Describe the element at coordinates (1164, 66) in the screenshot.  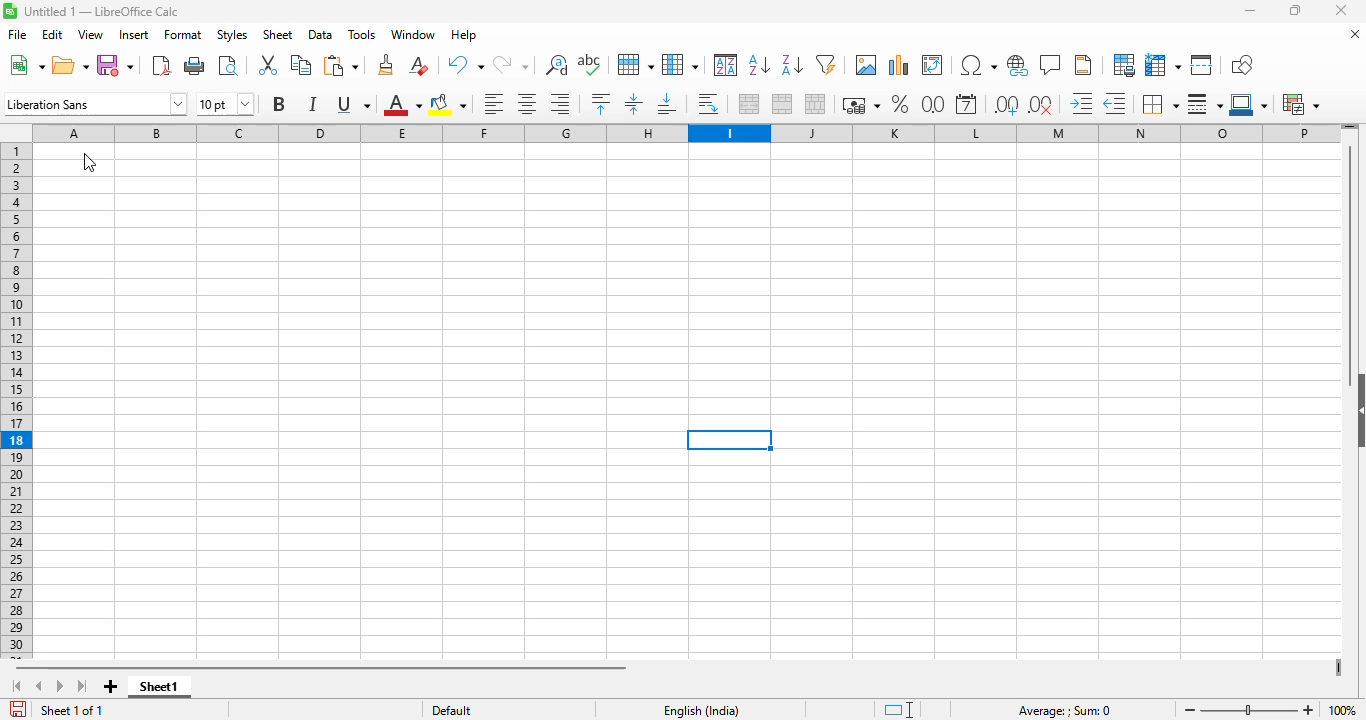
I see `freeze rows and columns` at that location.